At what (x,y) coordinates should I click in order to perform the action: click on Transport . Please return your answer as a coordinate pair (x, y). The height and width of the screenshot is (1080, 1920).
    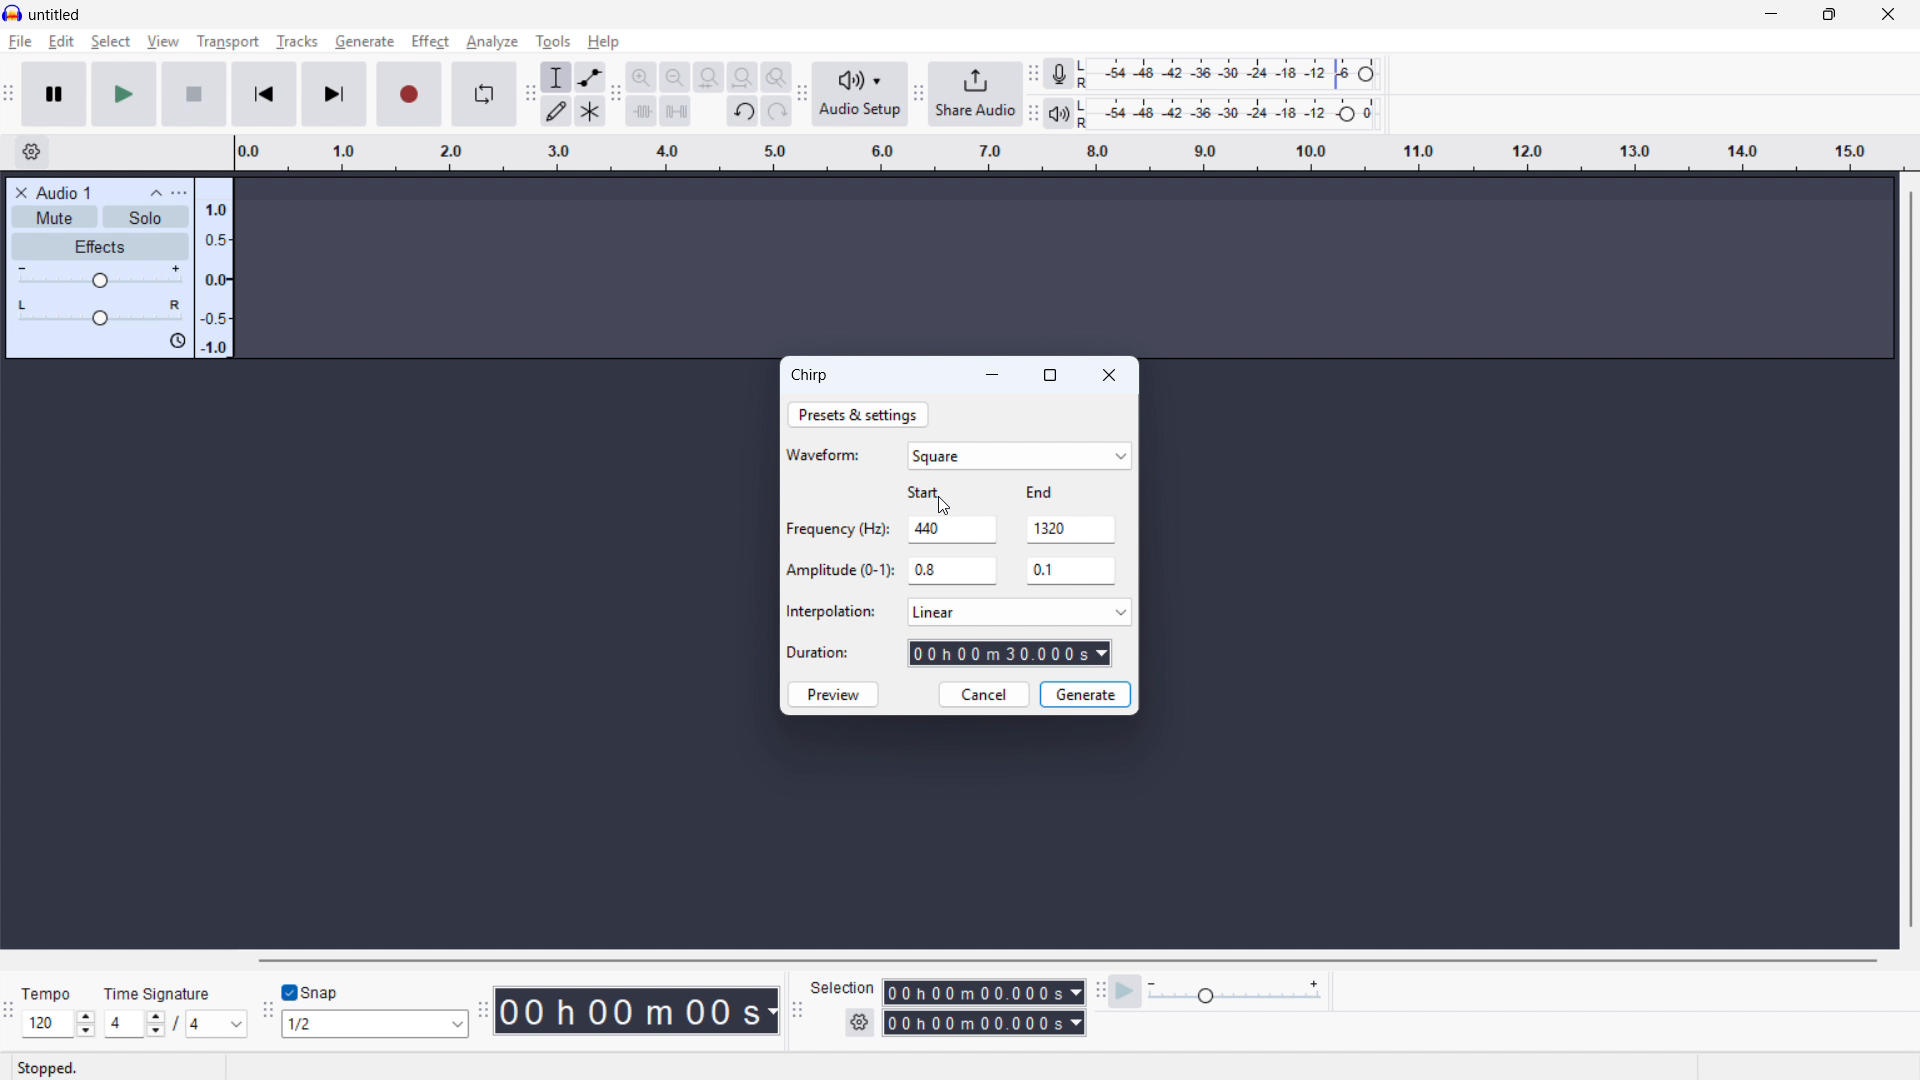
    Looking at the image, I should click on (226, 41).